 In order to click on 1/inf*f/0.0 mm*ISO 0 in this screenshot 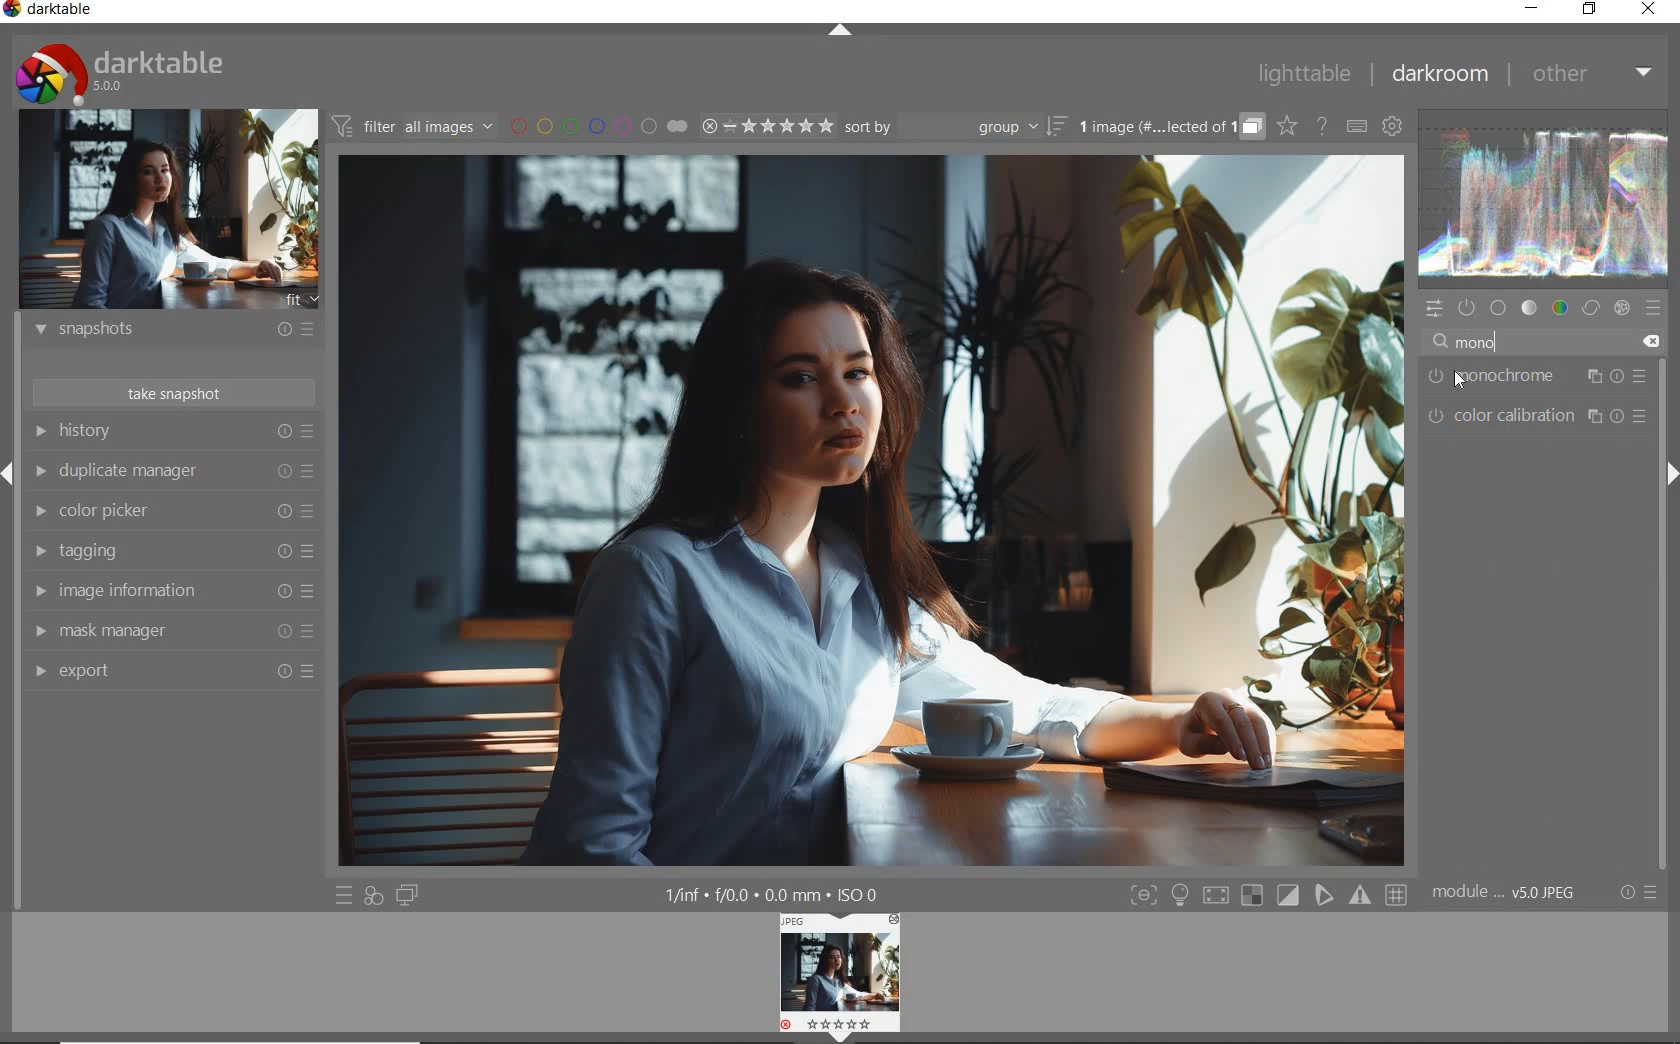, I will do `click(774, 894)`.